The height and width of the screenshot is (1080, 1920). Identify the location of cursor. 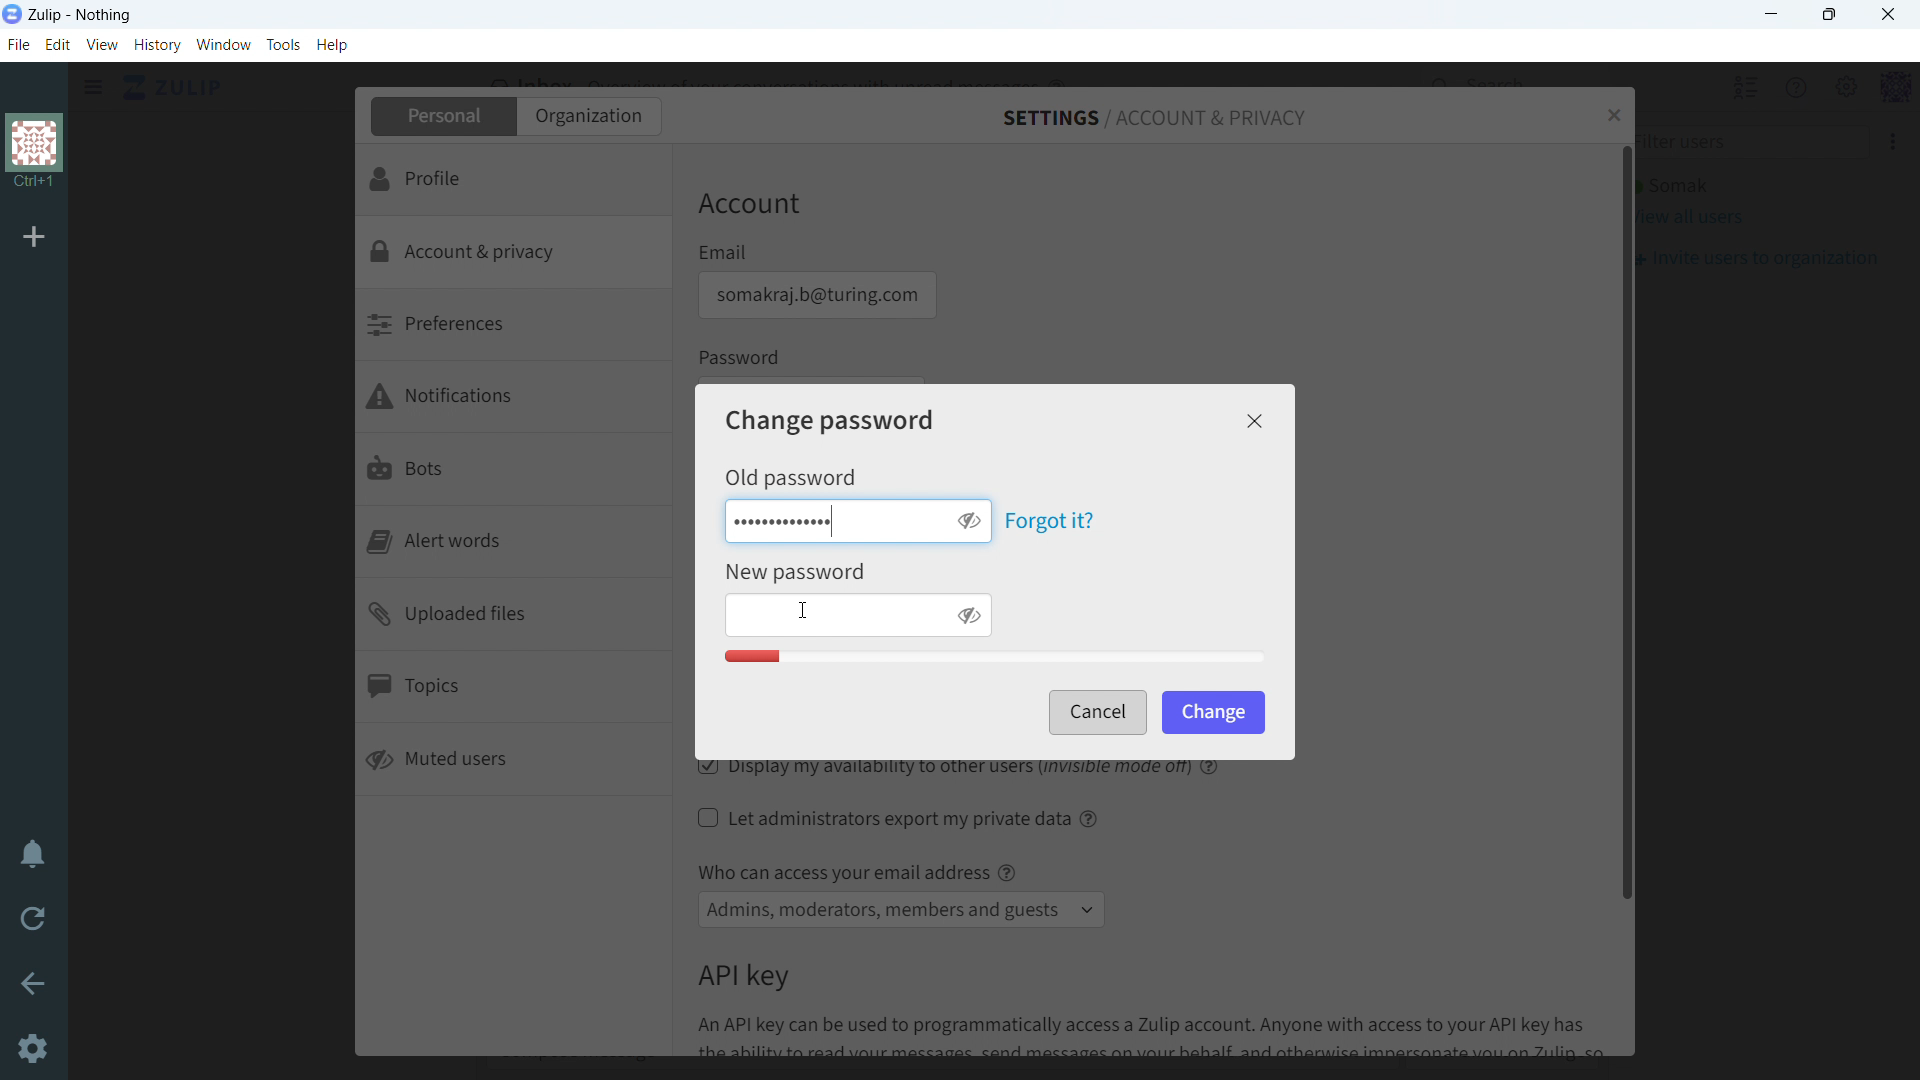
(806, 610).